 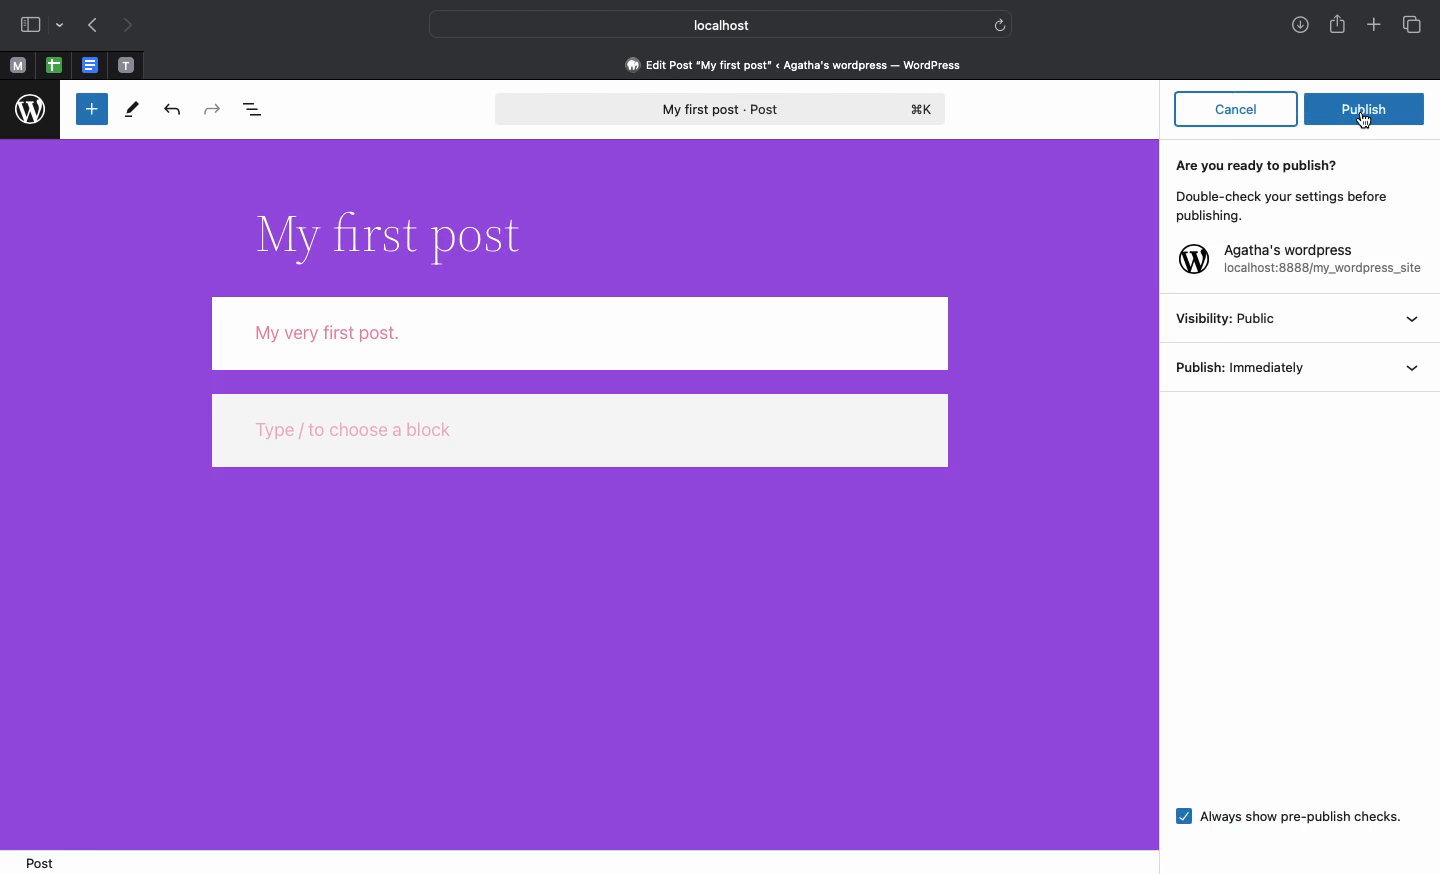 What do you see at coordinates (57, 66) in the screenshot?
I see `pinned tabs` at bounding box center [57, 66].